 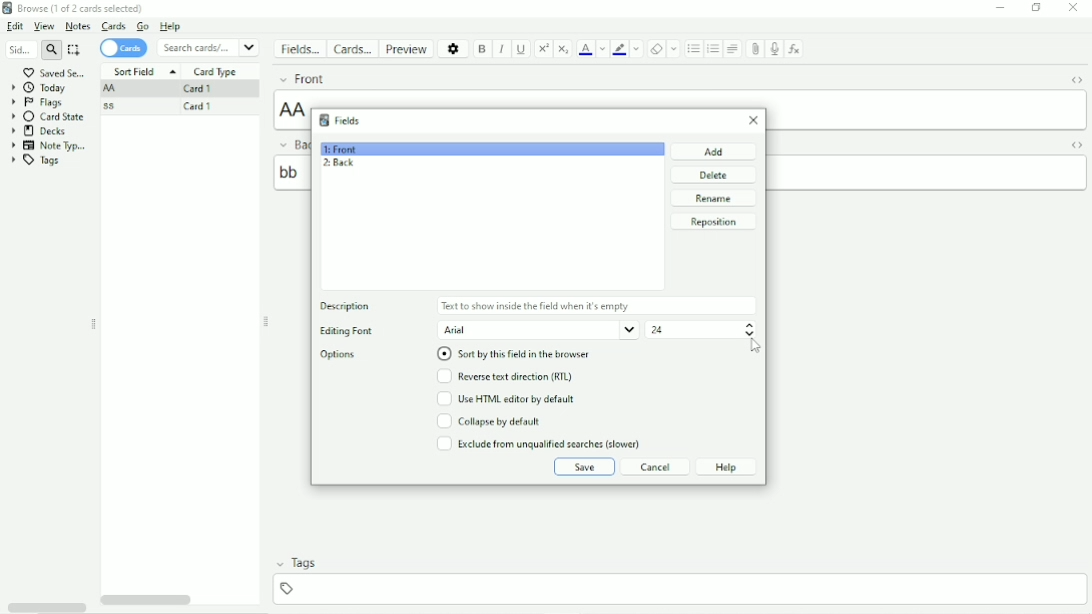 What do you see at coordinates (452, 48) in the screenshot?
I see `Options` at bounding box center [452, 48].